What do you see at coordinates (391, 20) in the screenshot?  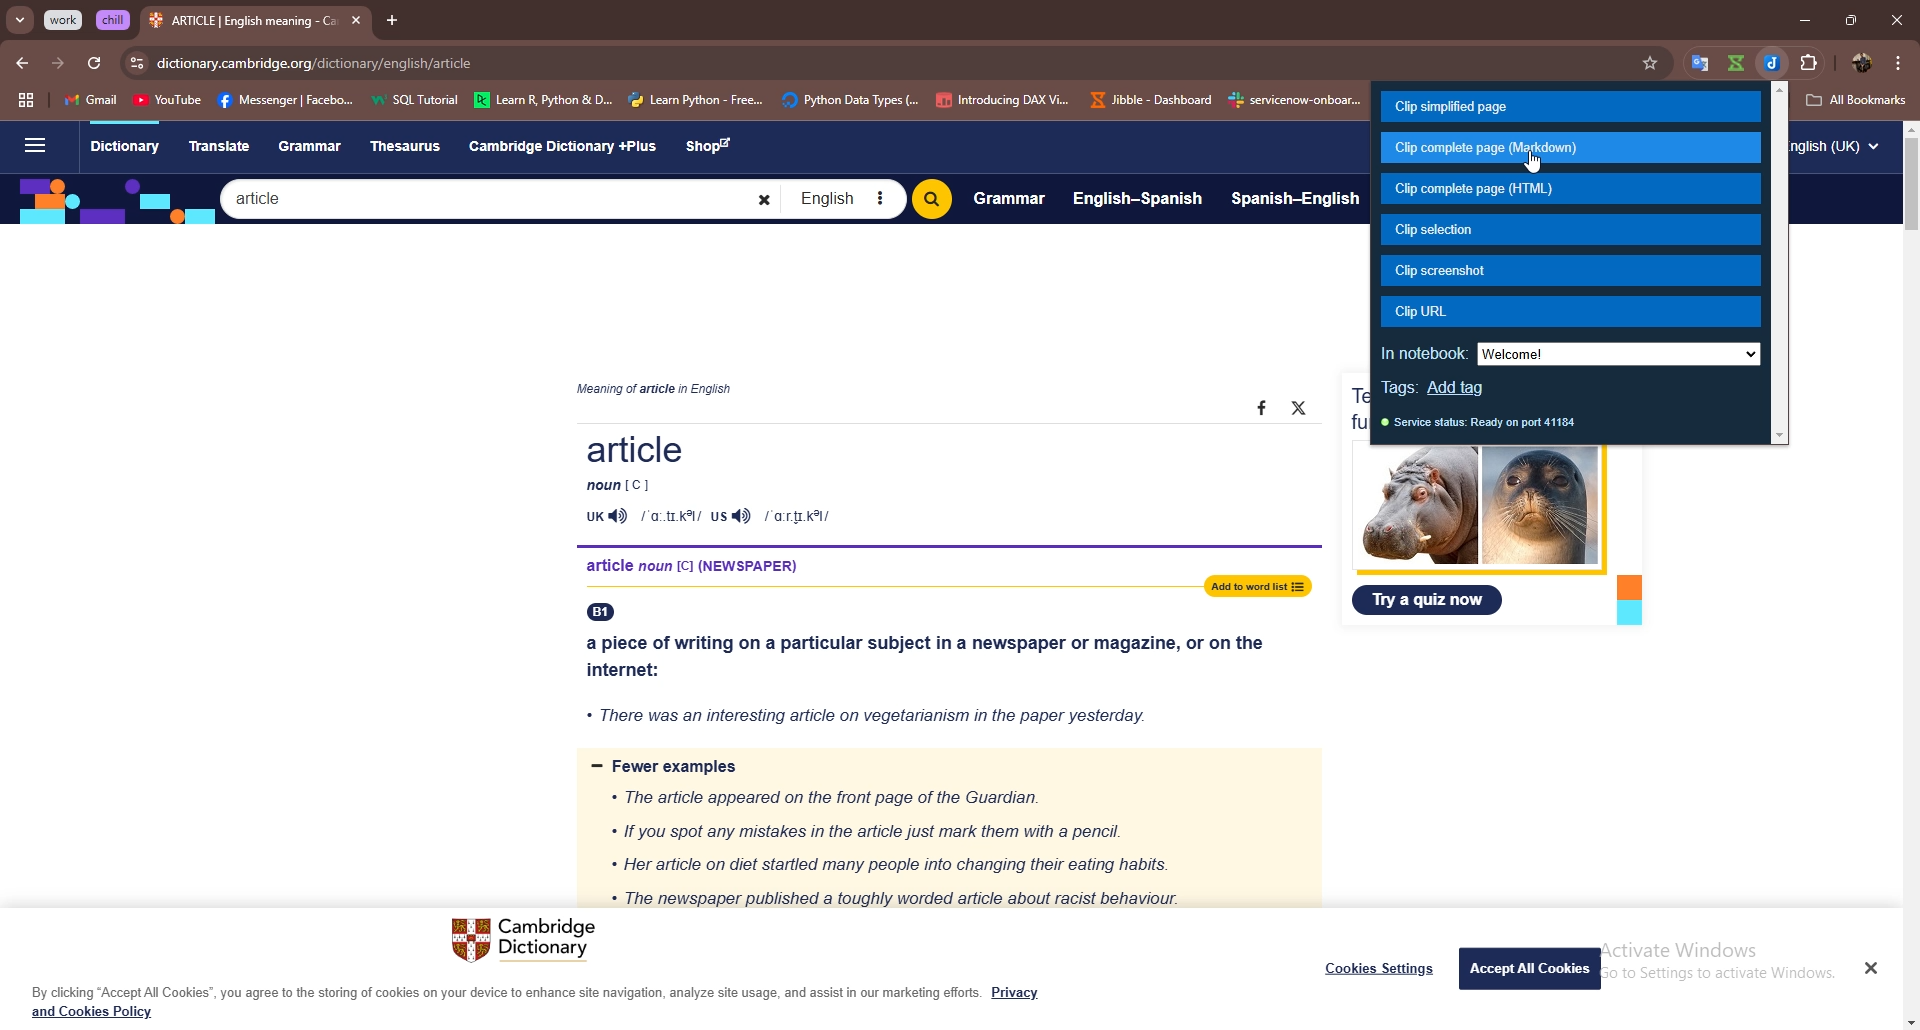 I see `add tab` at bounding box center [391, 20].